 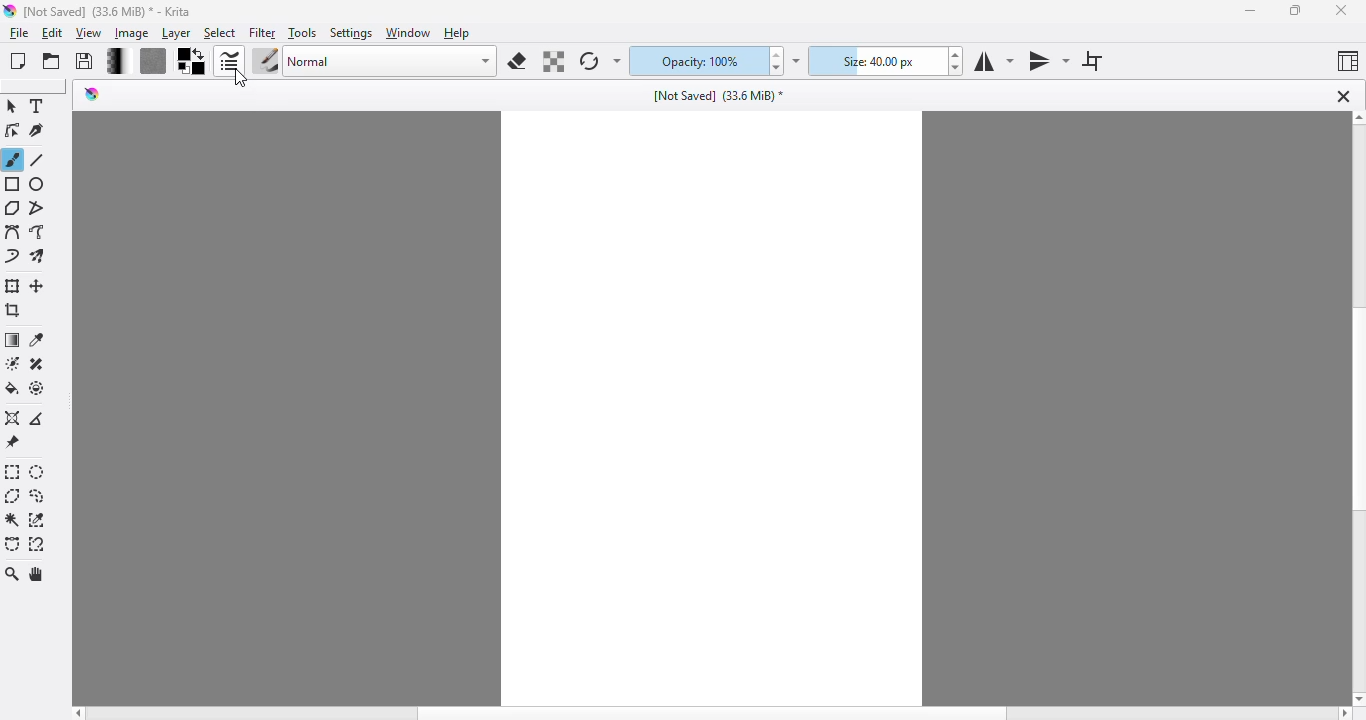 What do you see at coordinates (39, 132) in the screenshot?
I see `calligraphy` at bounding box center [39, 132].